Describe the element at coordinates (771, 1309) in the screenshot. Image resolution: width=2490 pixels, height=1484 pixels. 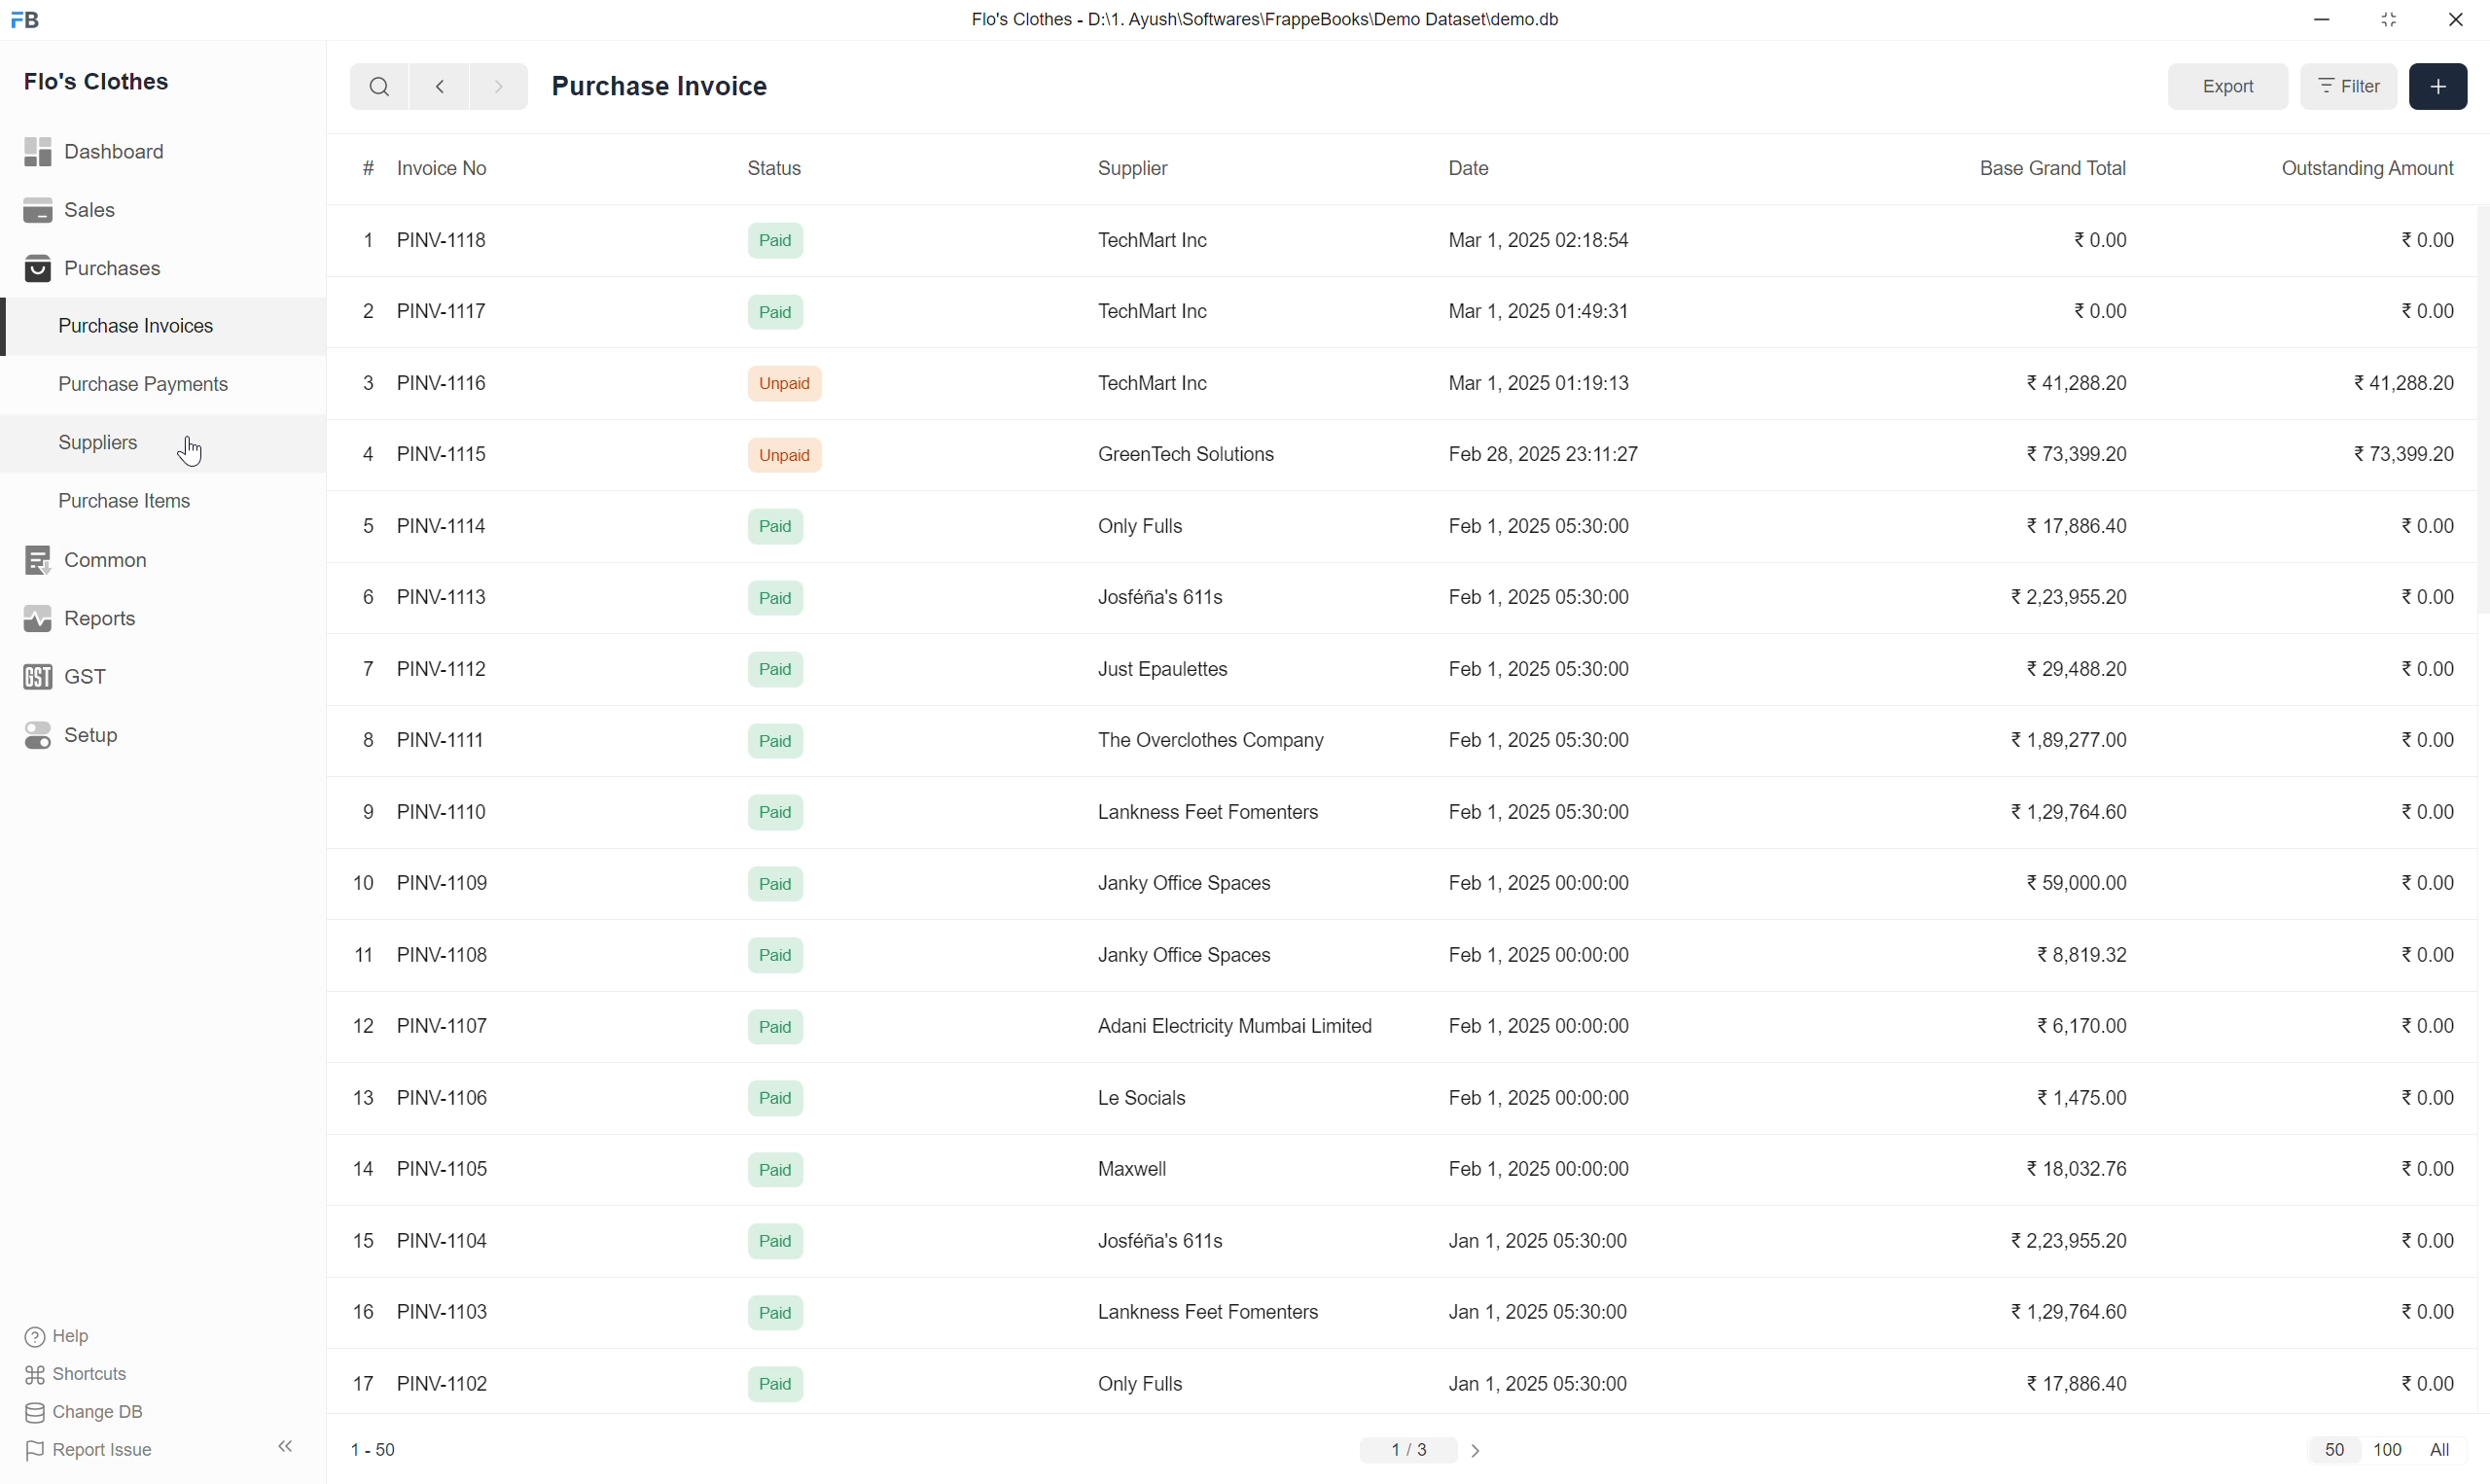
I see `paid` at that location.